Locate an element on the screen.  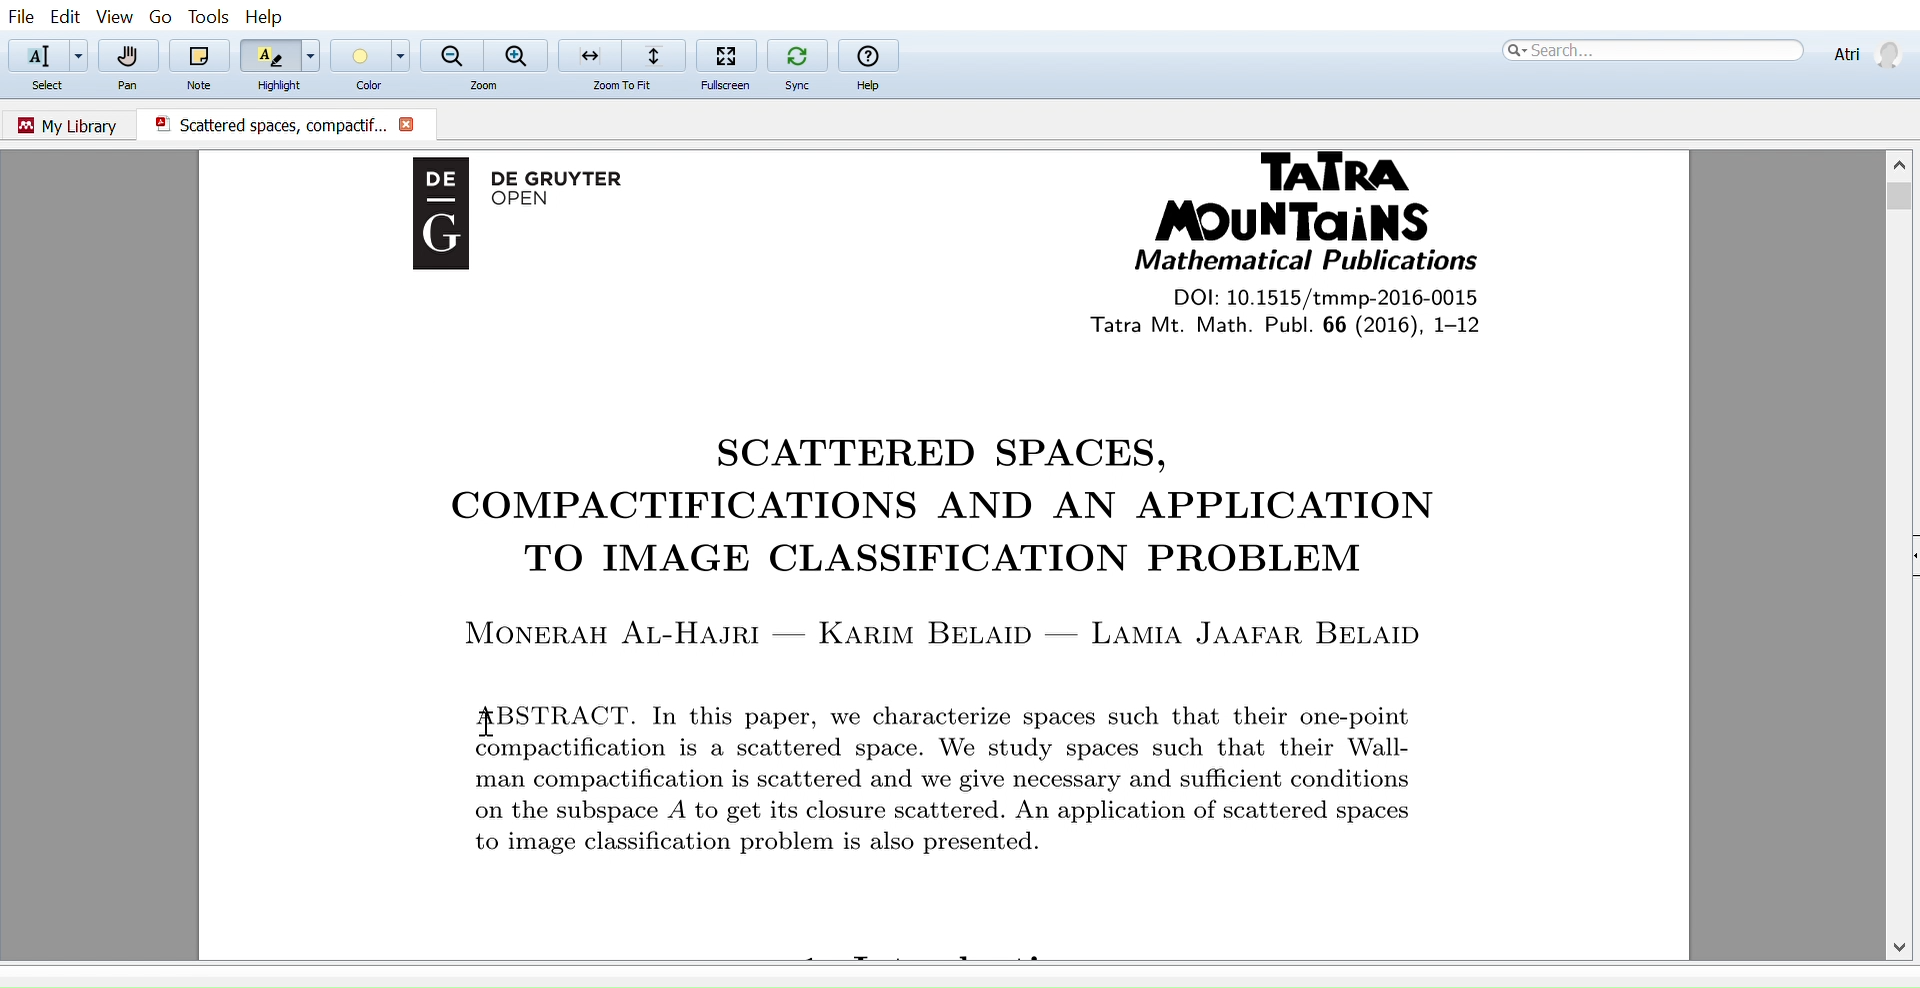
File is located at coordinates (21, 16).